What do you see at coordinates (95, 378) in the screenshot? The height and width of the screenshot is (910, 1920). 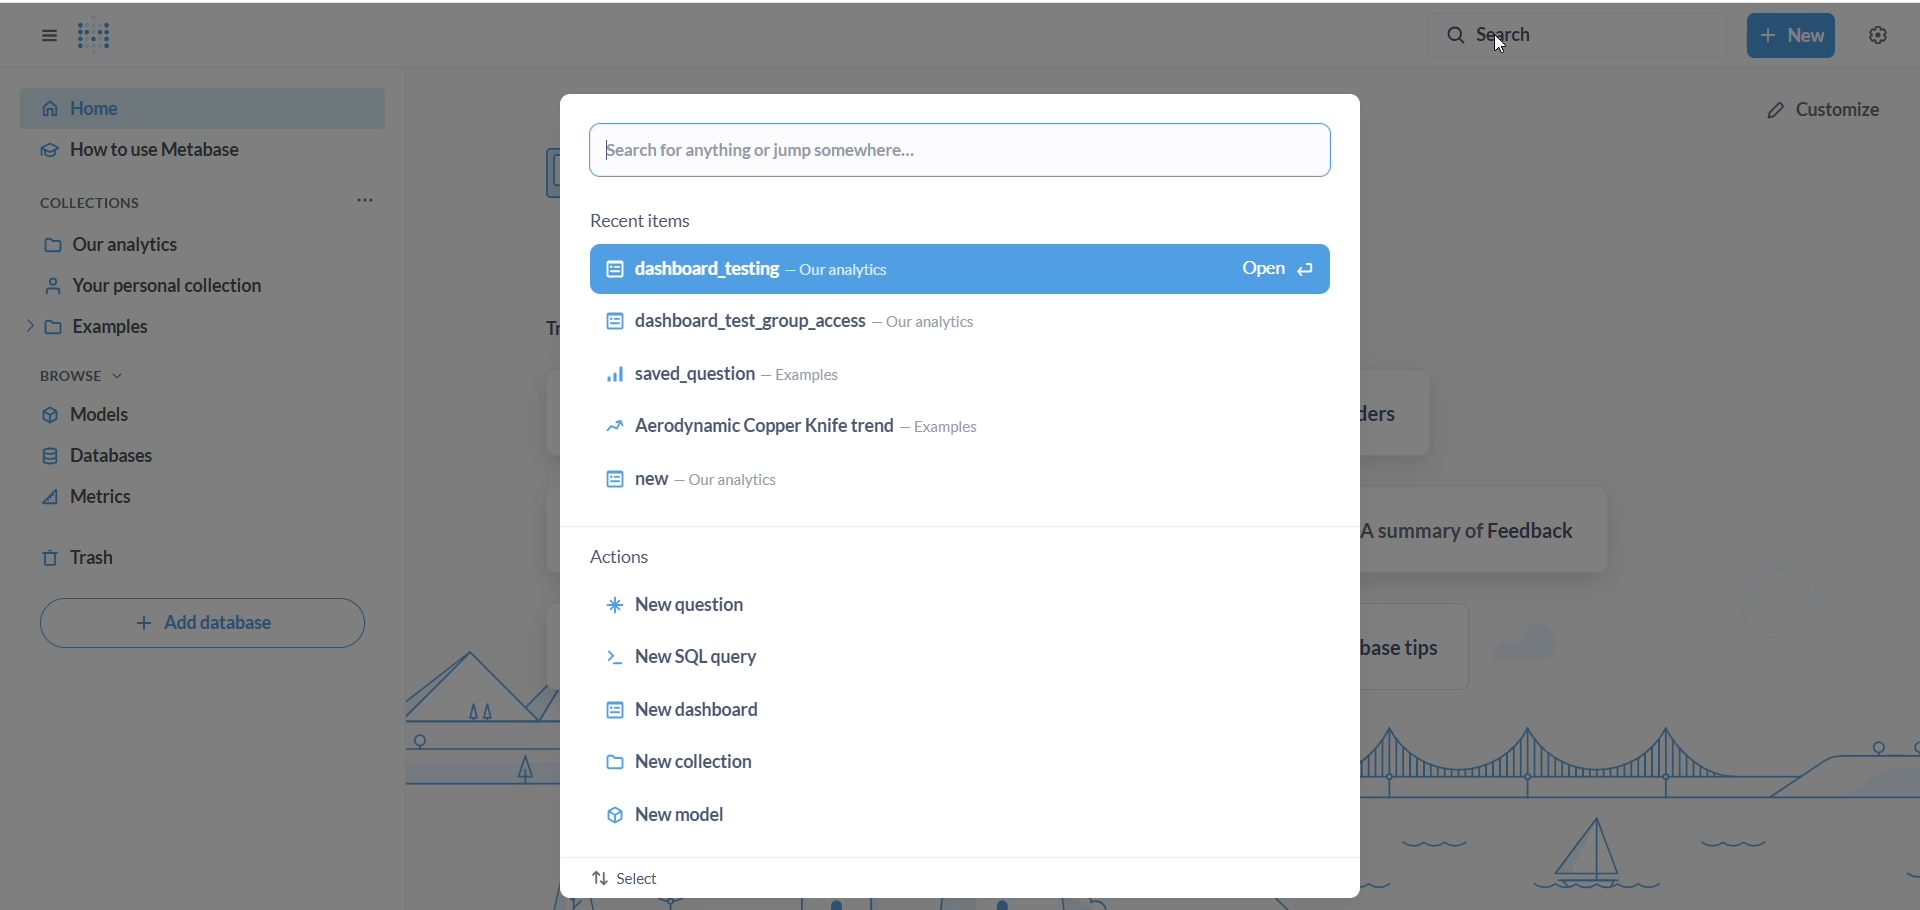 I see `browse` at bounding box center [95, 378].